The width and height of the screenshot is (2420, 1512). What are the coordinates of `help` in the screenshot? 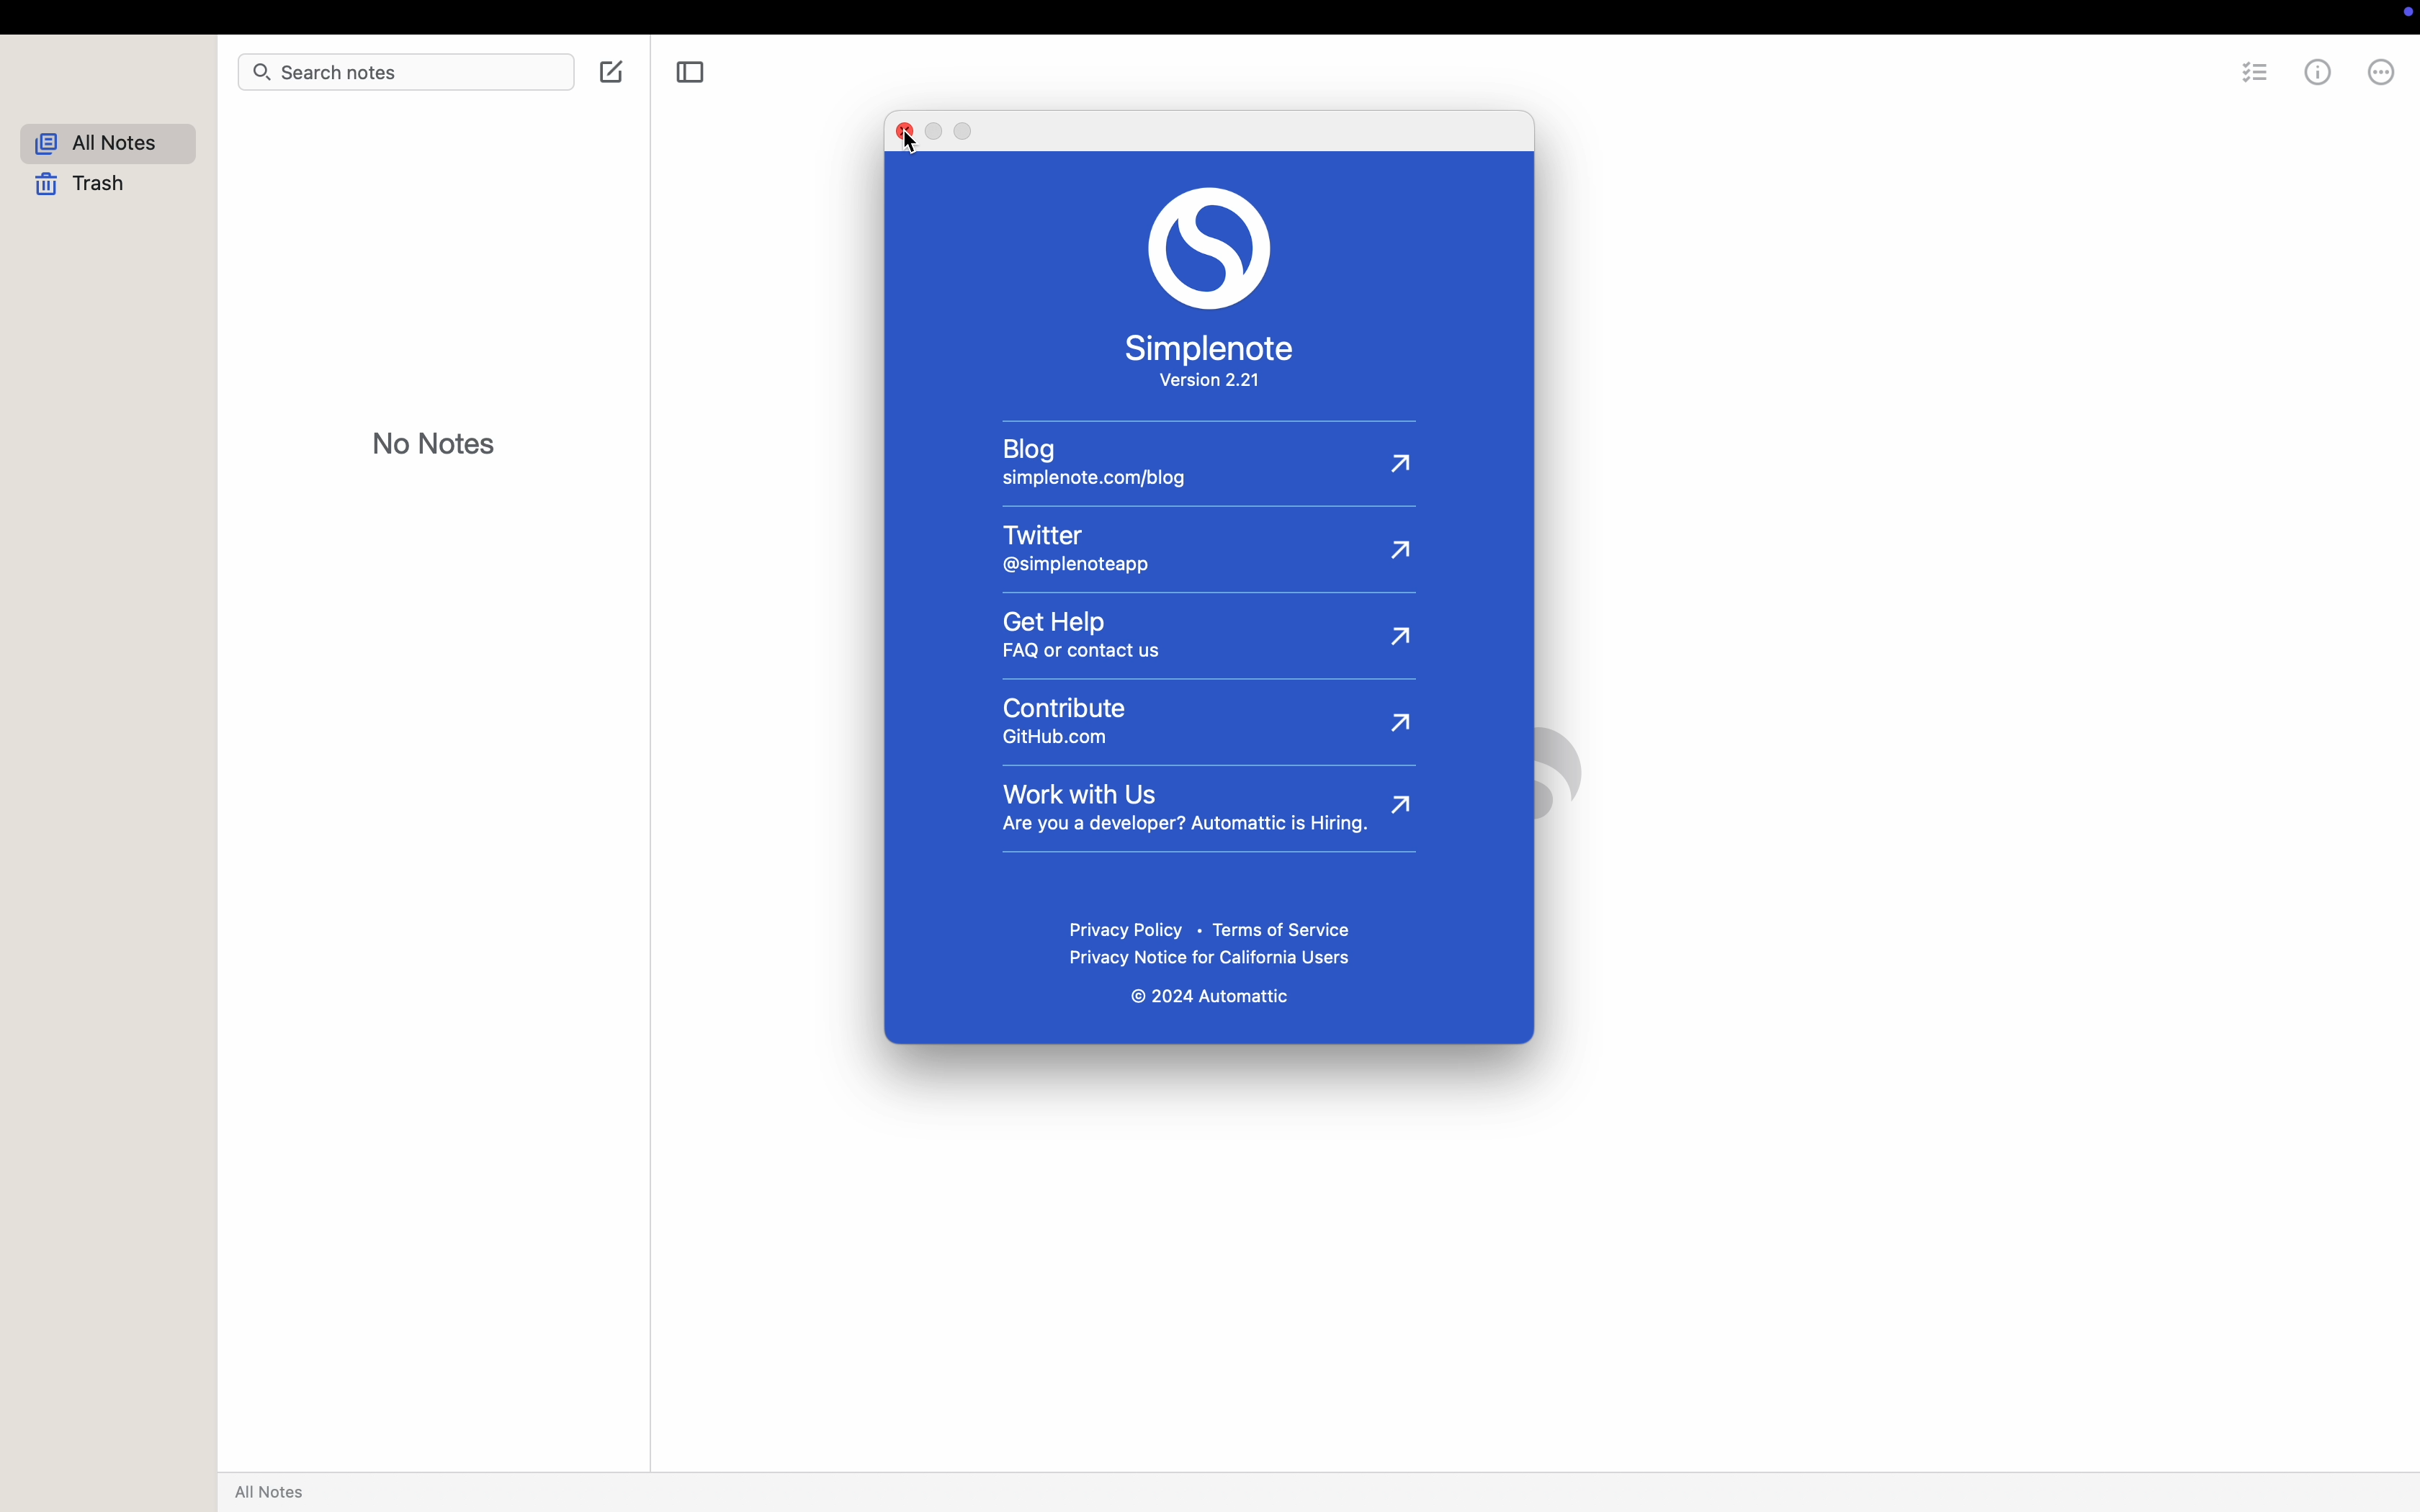 It's located at (637, 18).